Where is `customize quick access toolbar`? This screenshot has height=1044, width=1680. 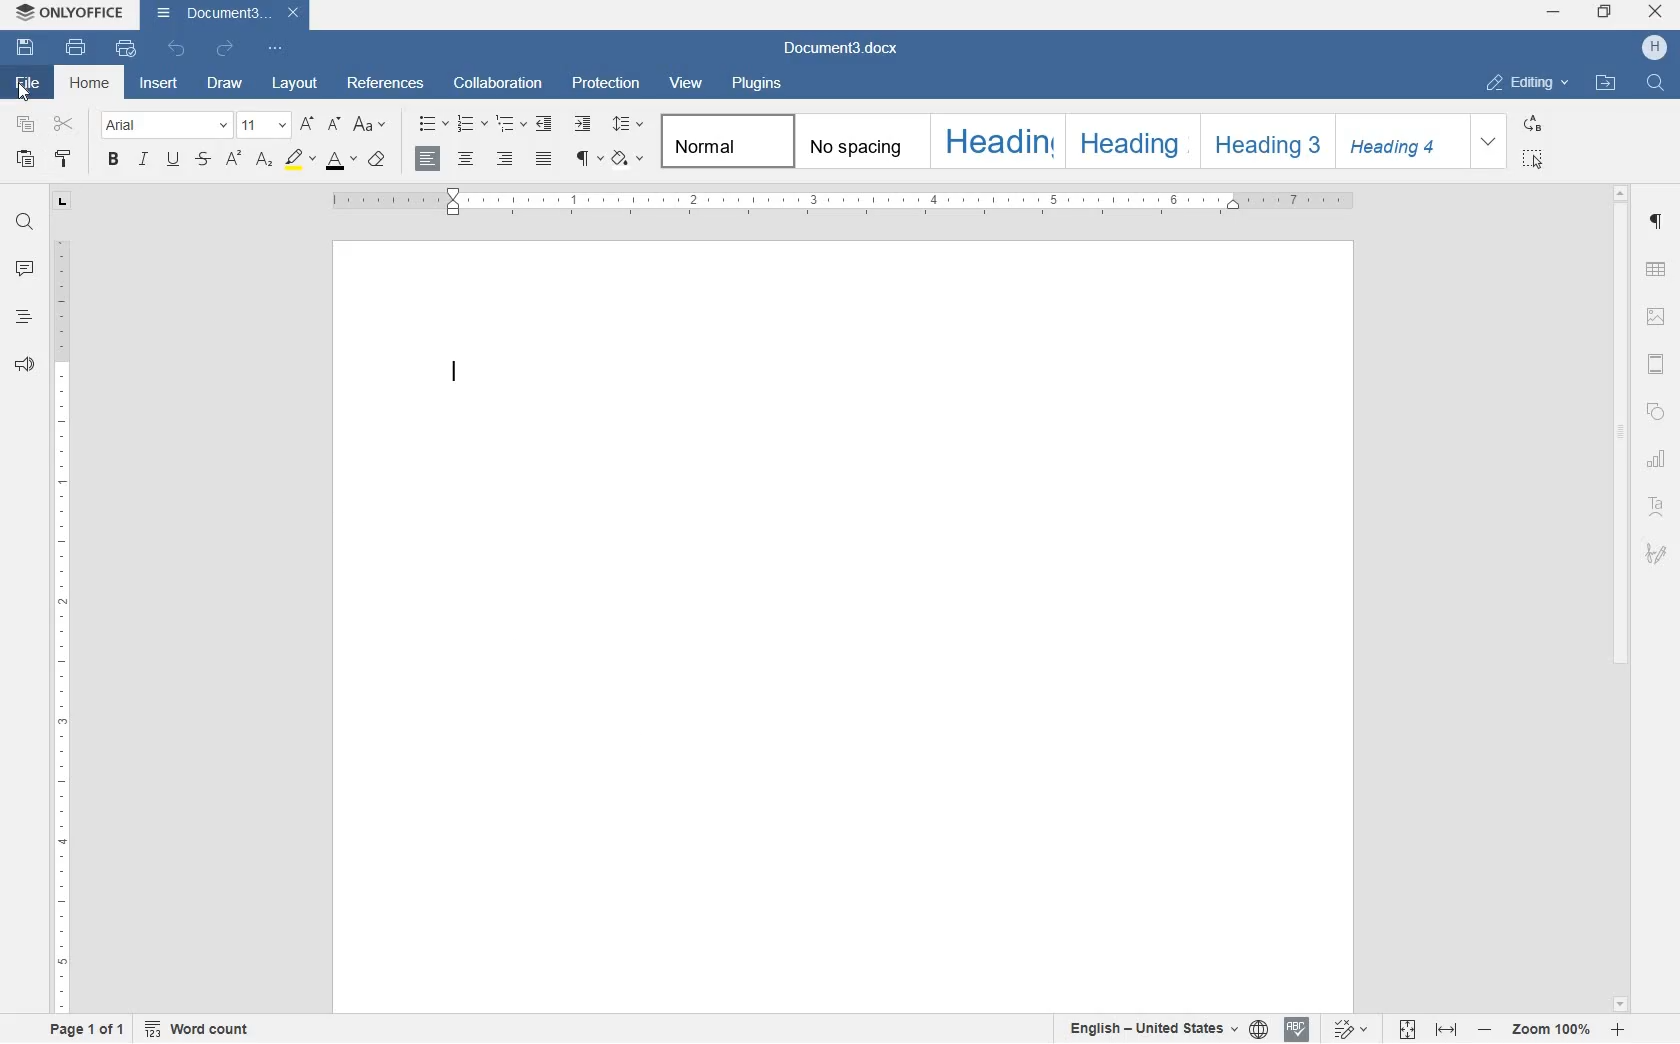 customize quick access toolbar is located at coordinates (276, 48).